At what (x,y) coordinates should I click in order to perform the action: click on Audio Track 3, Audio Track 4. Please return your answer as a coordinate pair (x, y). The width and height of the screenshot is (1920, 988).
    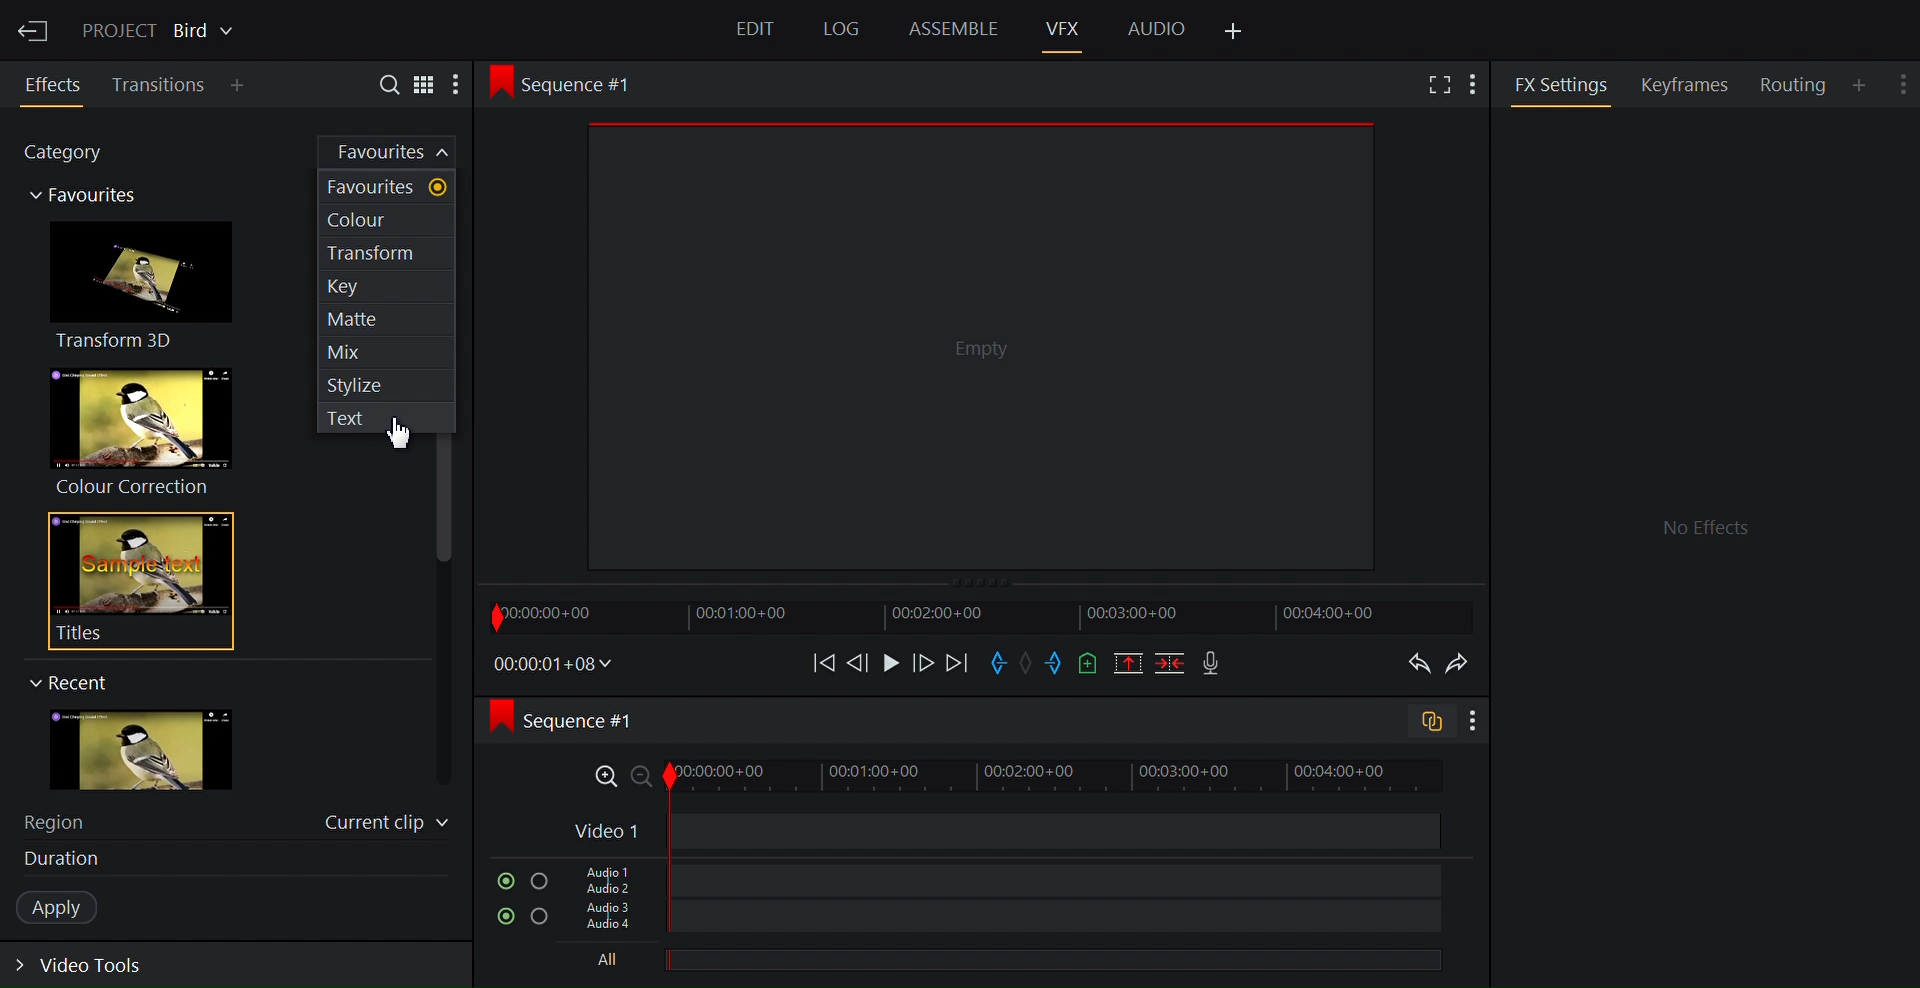
    Looking at the image, I should click on (1003, 921).